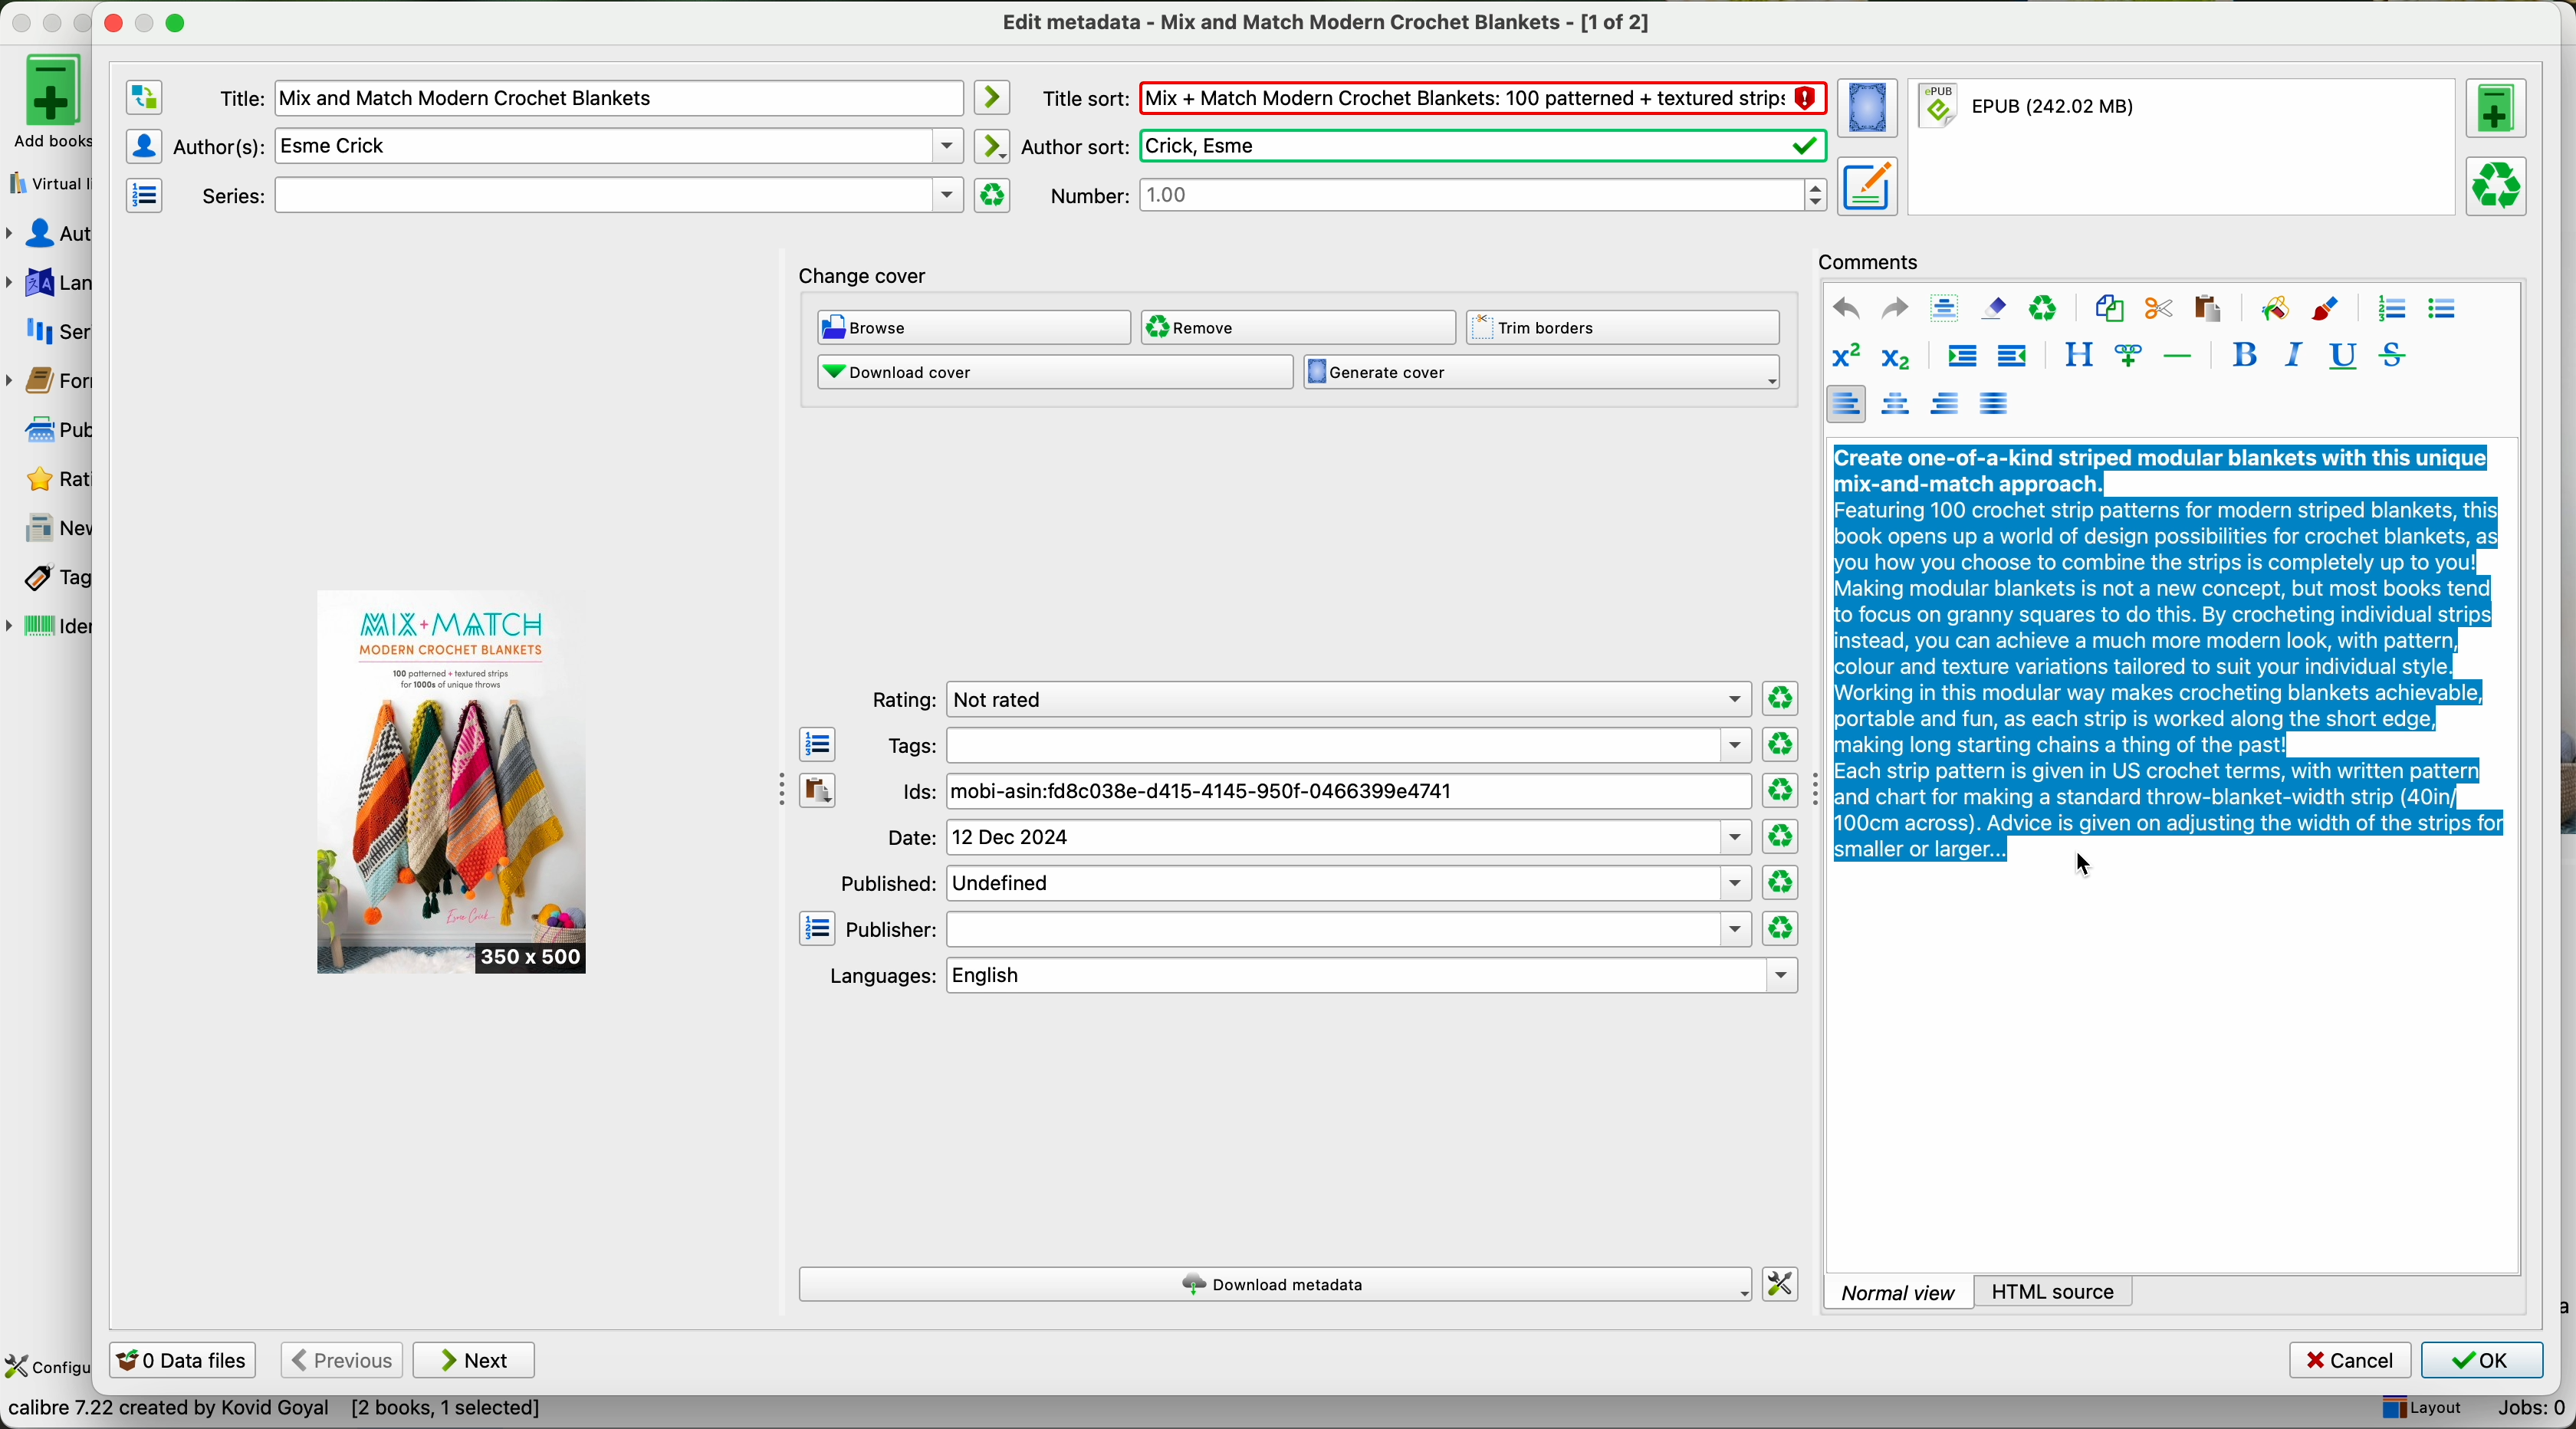  What do you see at coordinates (1782, 883) in the screenshot?
I see `clear rating` at bounding box center [1782, 883].